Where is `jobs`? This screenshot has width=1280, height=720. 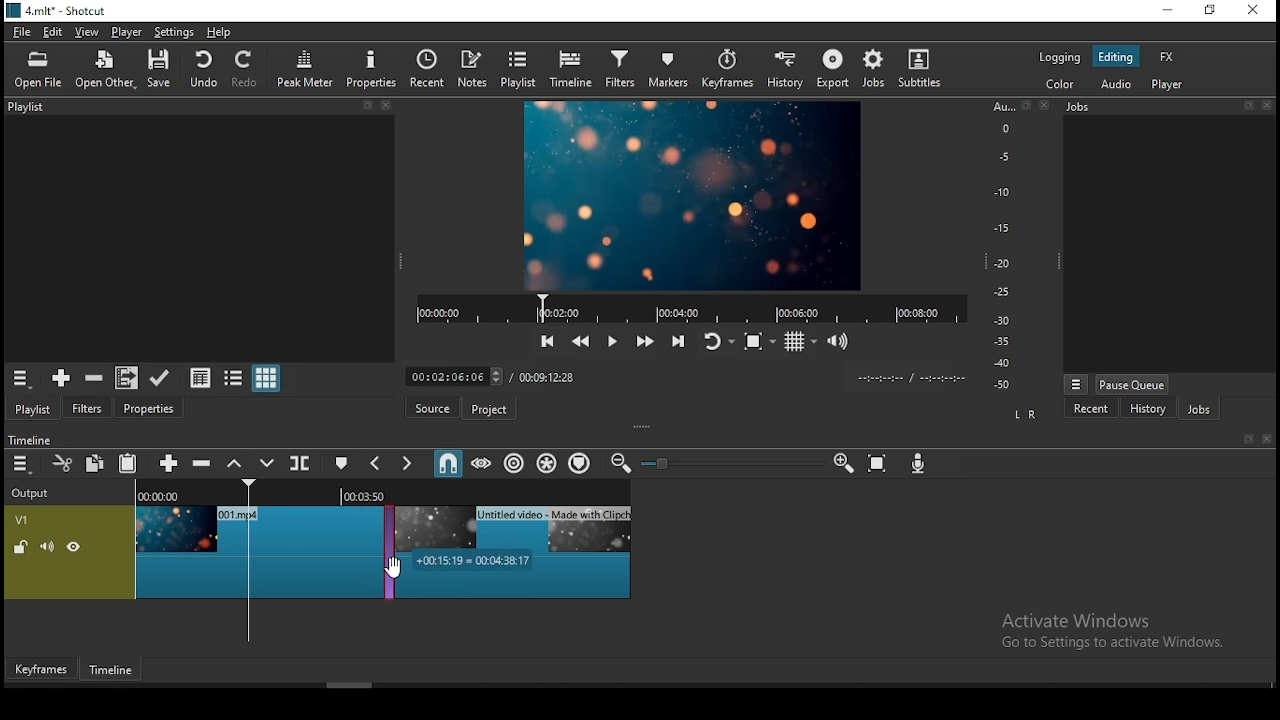 jobs is located at coordinates (871, 69).